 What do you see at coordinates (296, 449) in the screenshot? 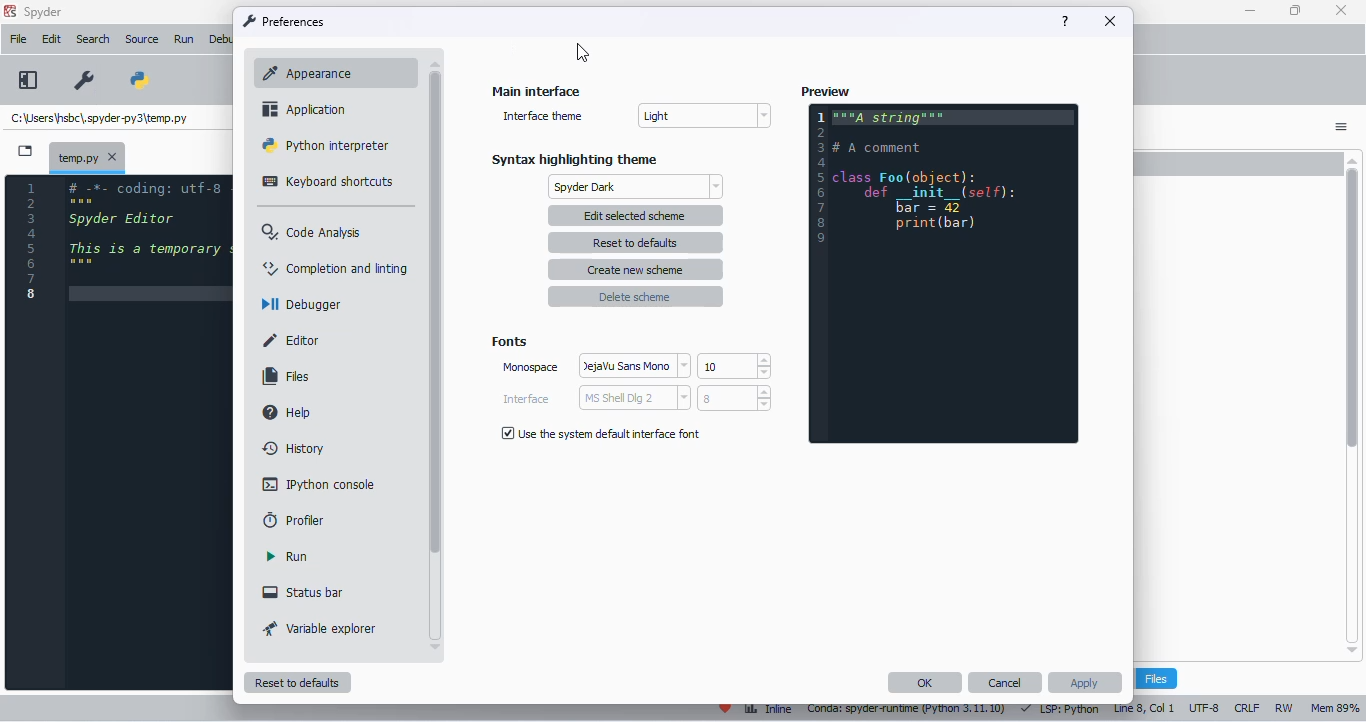
I see `history` at bounding box center [296, 449].